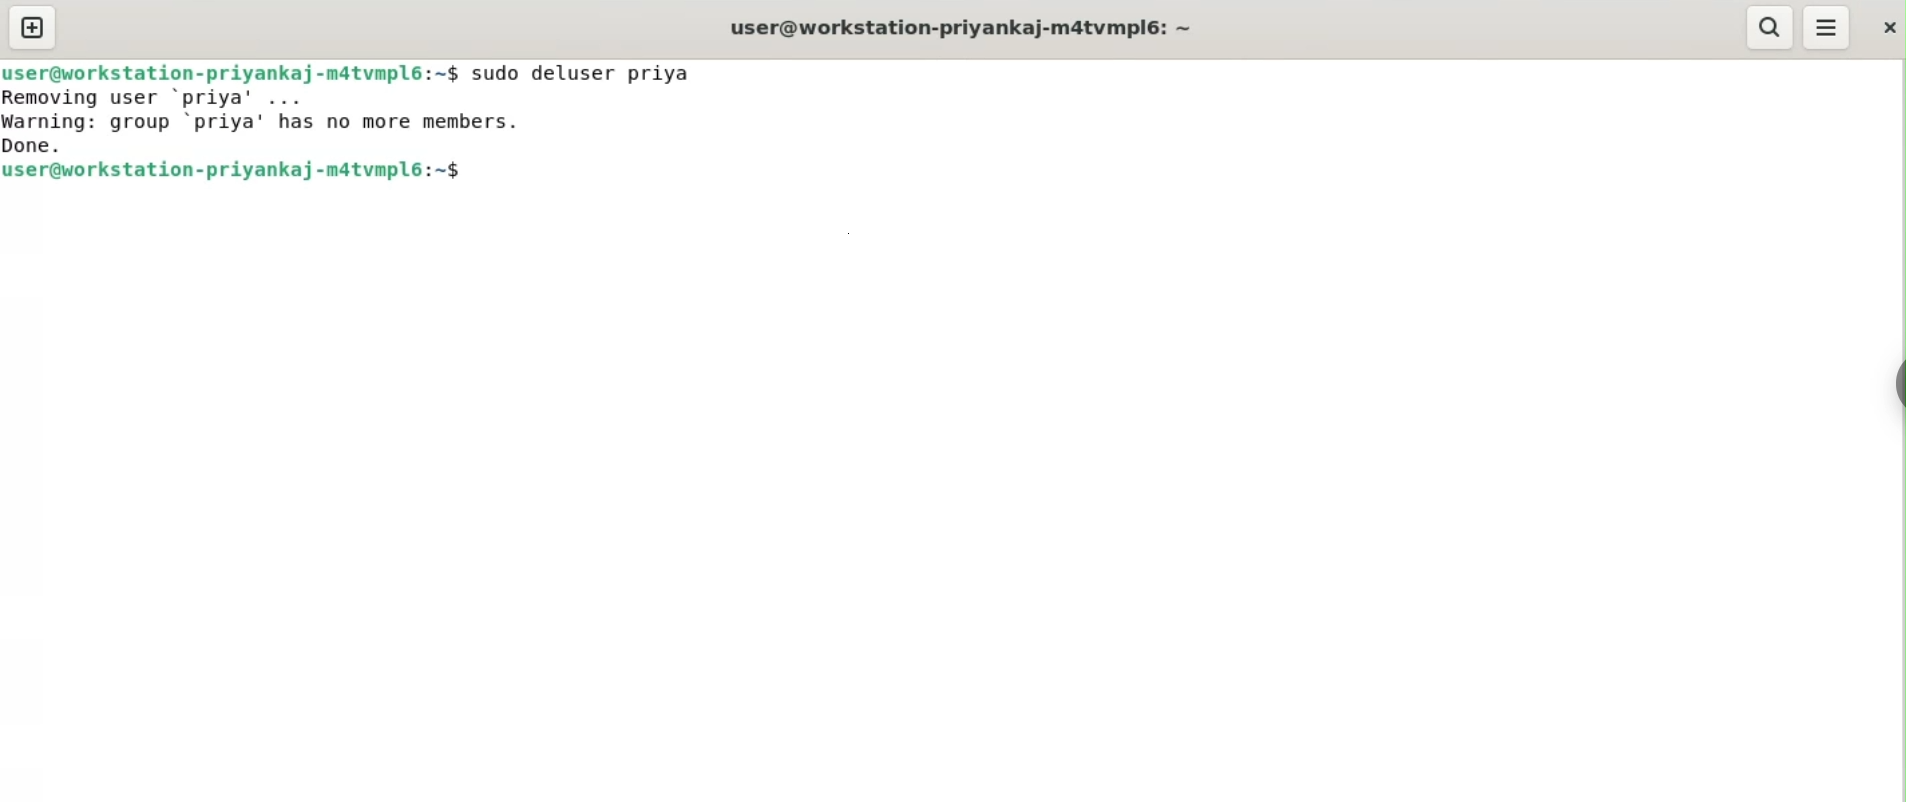  What do you see at coordinates (1770, 27) in the screenshot?
I see `search` at bounding box center [1770, 27].